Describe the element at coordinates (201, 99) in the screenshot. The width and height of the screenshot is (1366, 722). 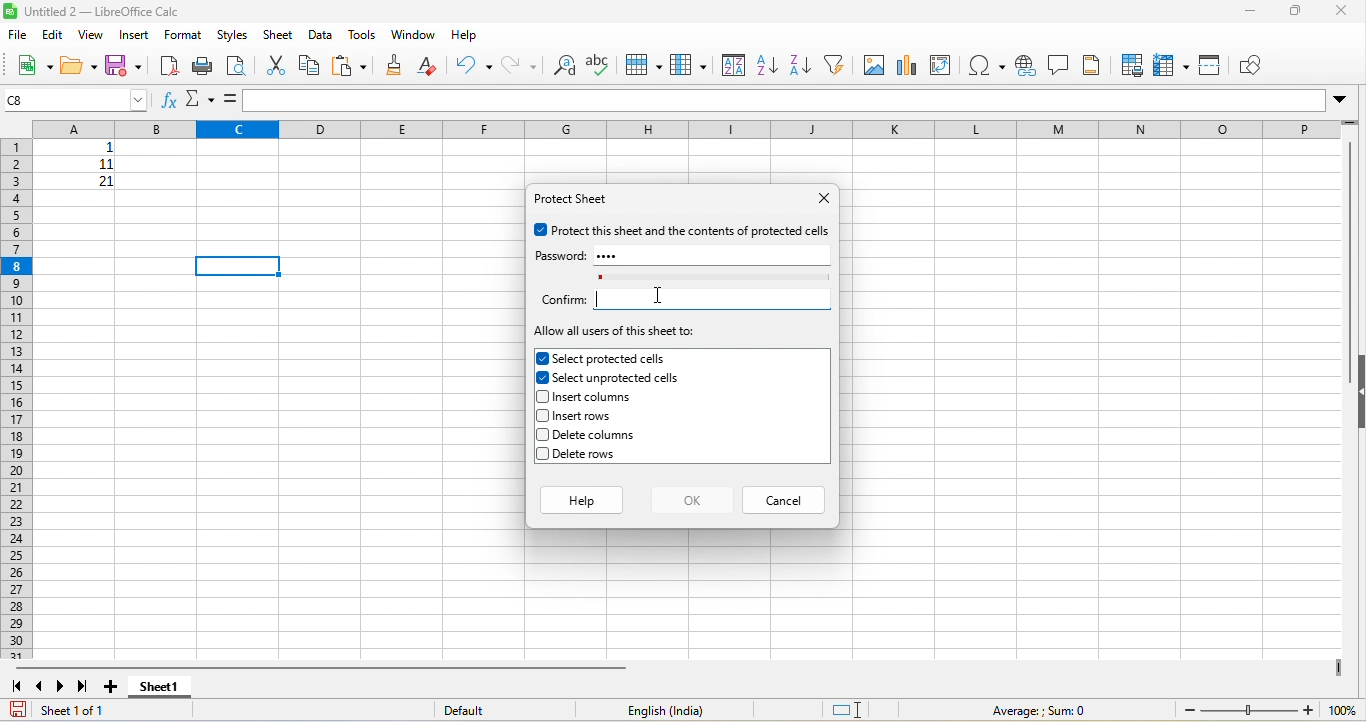
I see `select function` at that location.